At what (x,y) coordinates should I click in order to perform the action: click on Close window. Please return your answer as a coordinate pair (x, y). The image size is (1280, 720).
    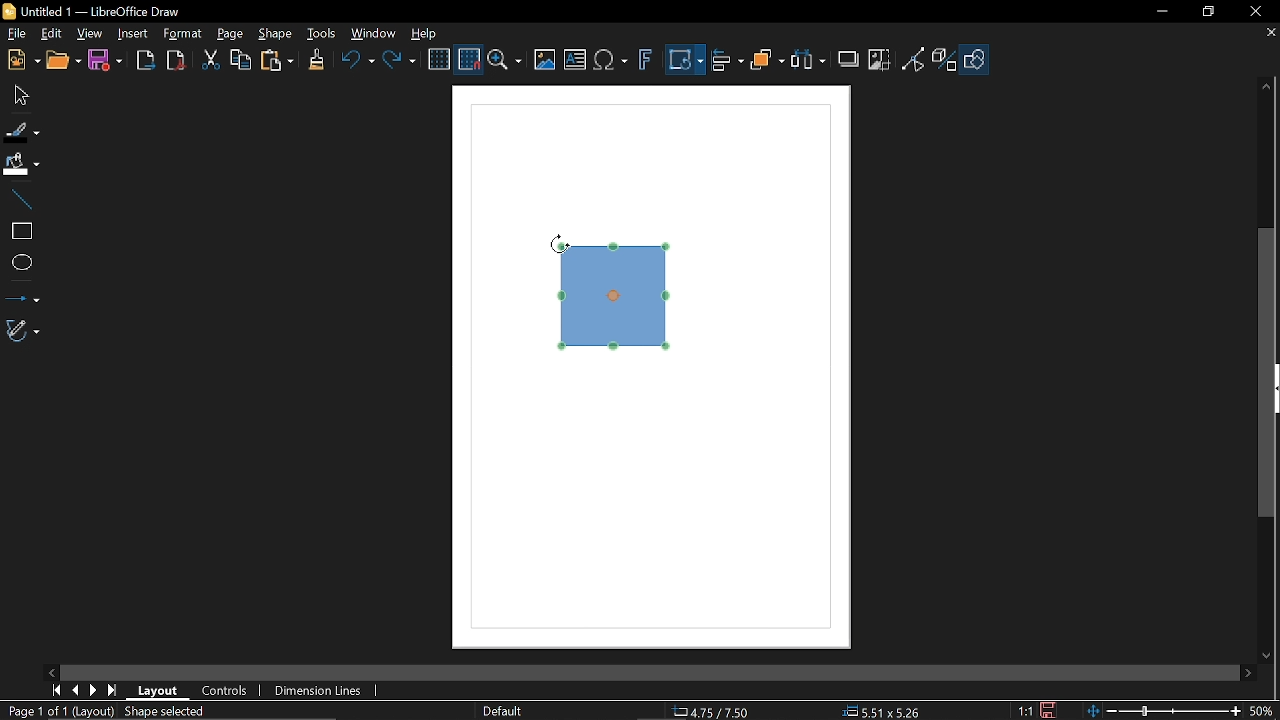
    Looking at the image, I should click on (1255, 12).